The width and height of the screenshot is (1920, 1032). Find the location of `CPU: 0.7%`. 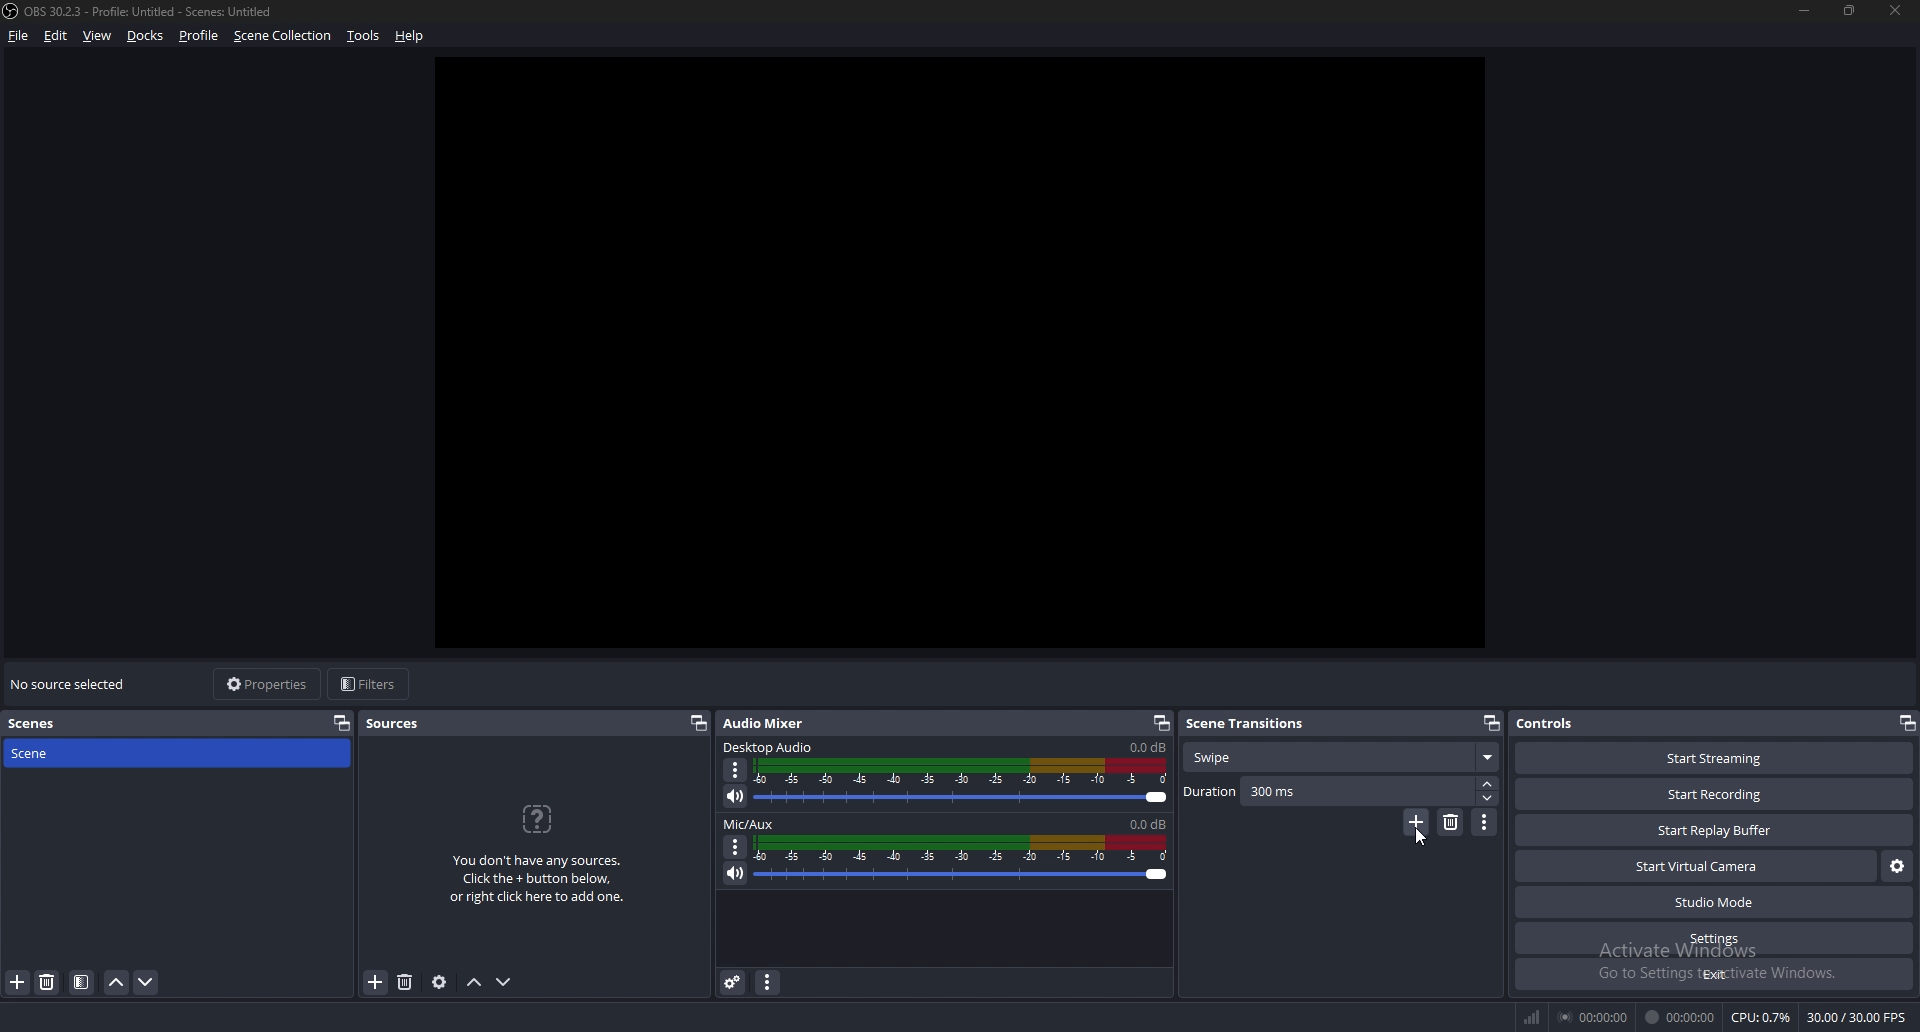

CPU: 0.7% is located at coordinates (1763, 1018).